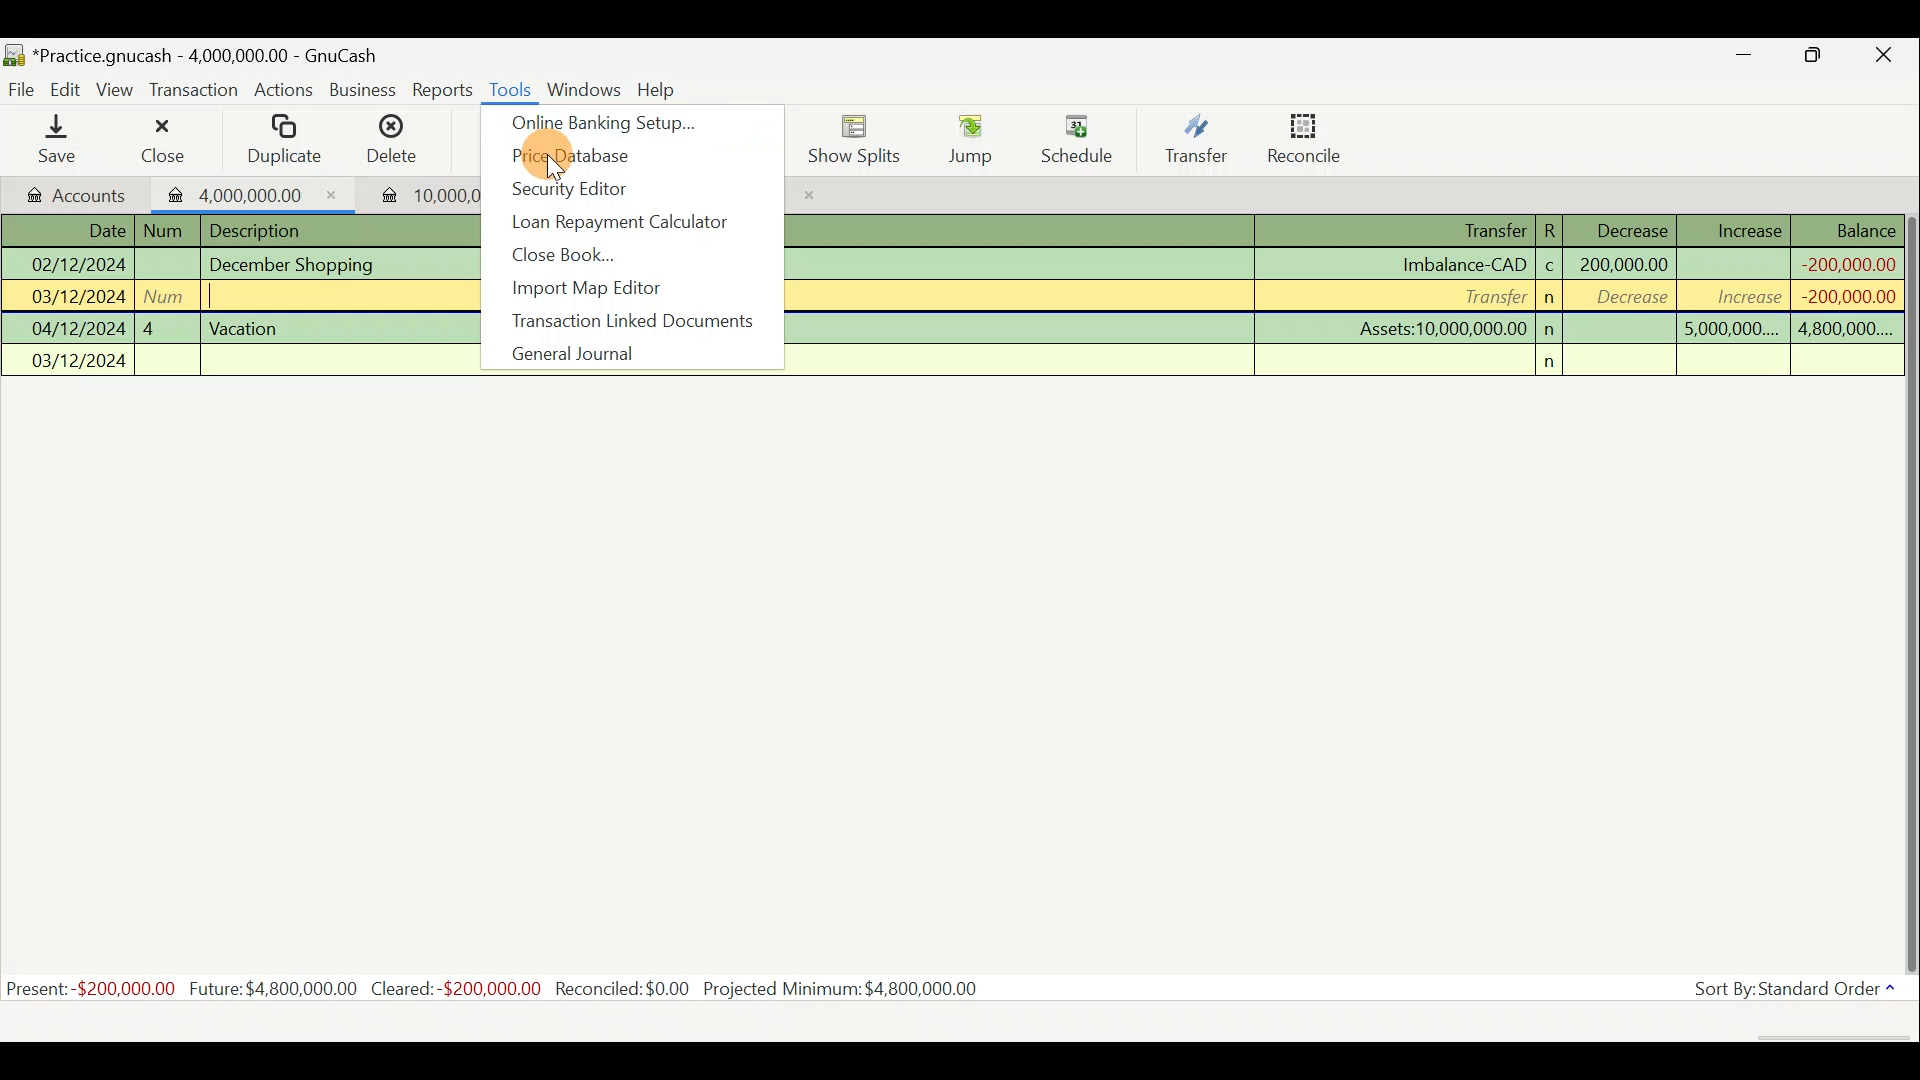  I want to click on Transfer, so click(1475, 232).